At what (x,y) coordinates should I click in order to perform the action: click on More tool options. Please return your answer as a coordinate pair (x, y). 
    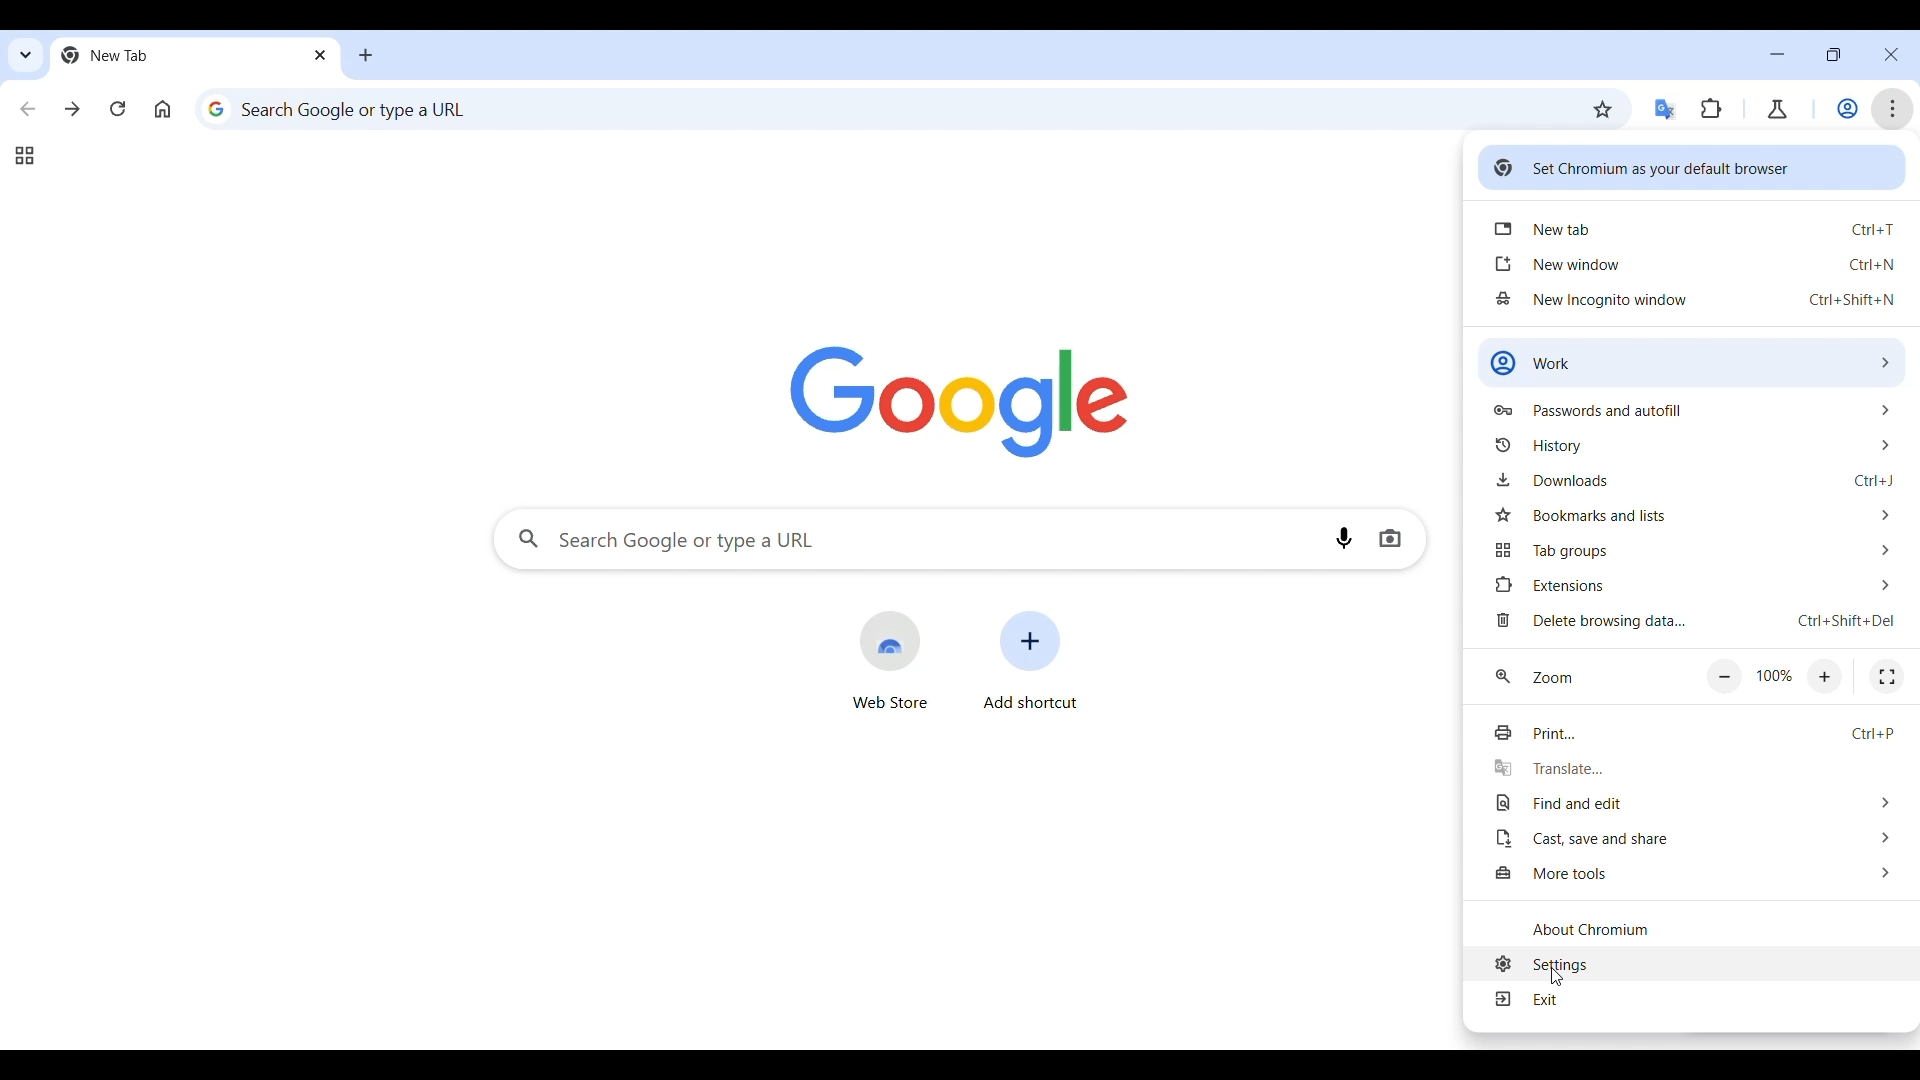
    Looking at the image, I should click on (1695, 873).